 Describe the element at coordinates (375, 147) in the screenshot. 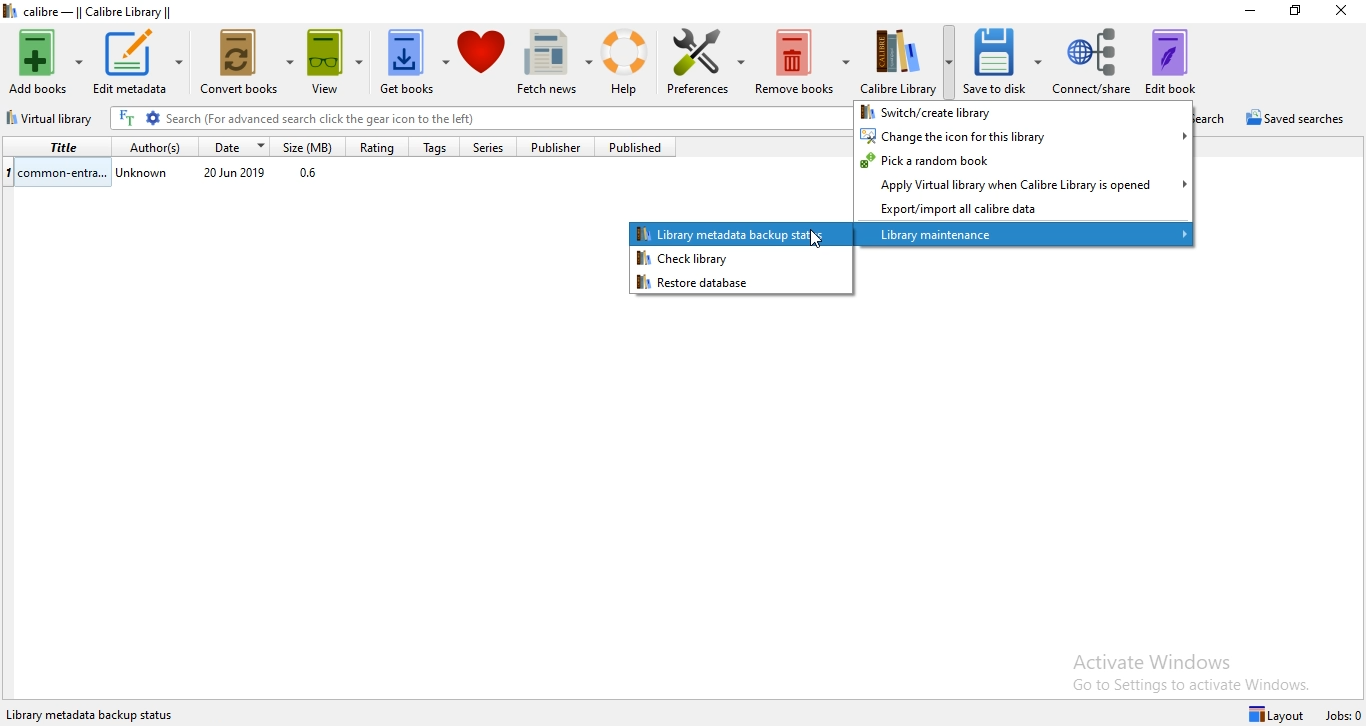

I see `Rating` at that location.